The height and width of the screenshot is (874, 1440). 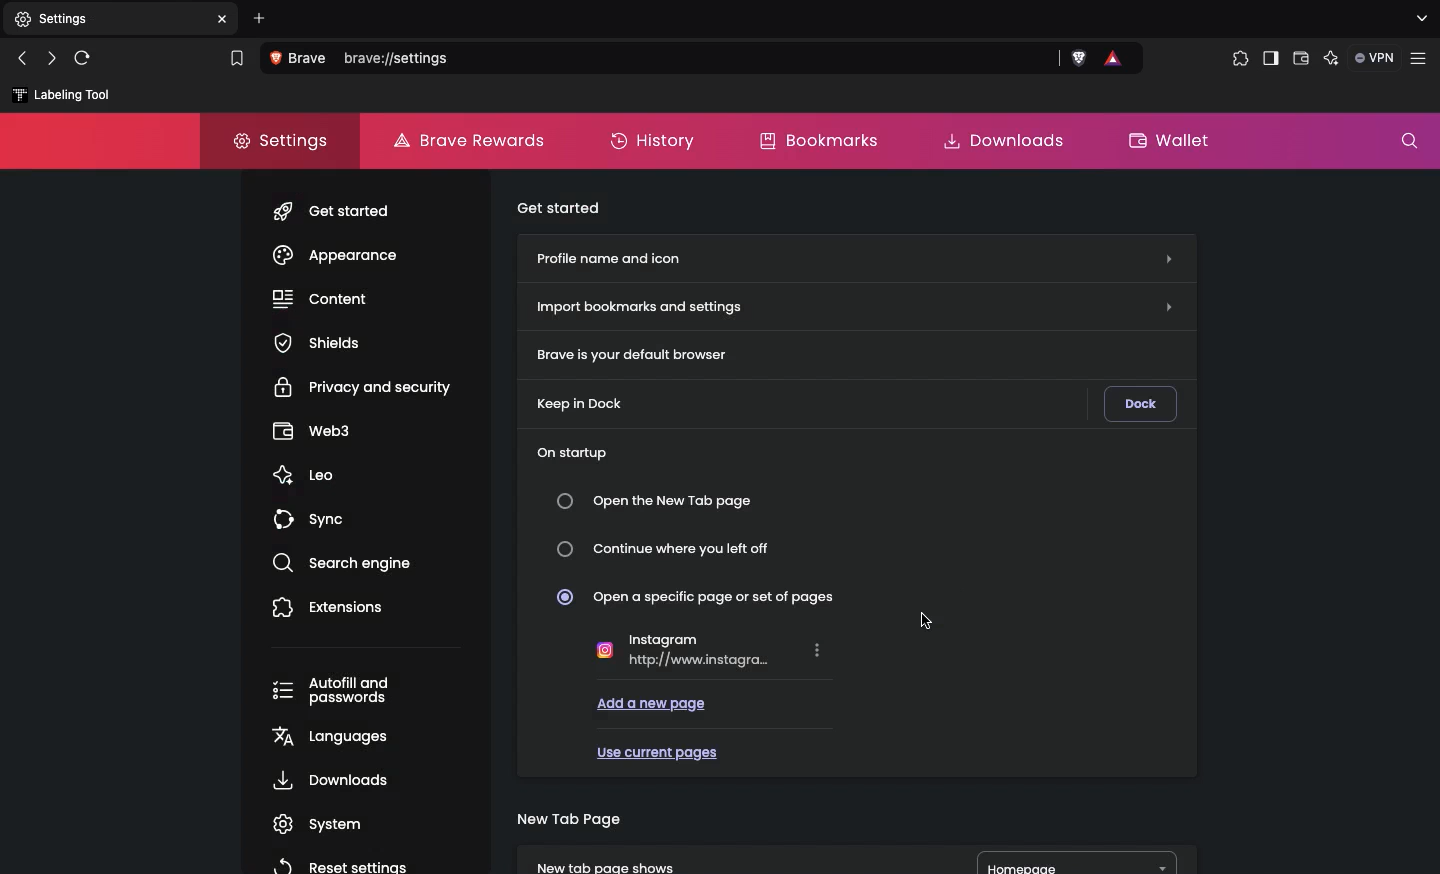 What do you see at coordinates (710, 649) in the screenshot?
I see `Instagram` at bounding box center [710, 649].